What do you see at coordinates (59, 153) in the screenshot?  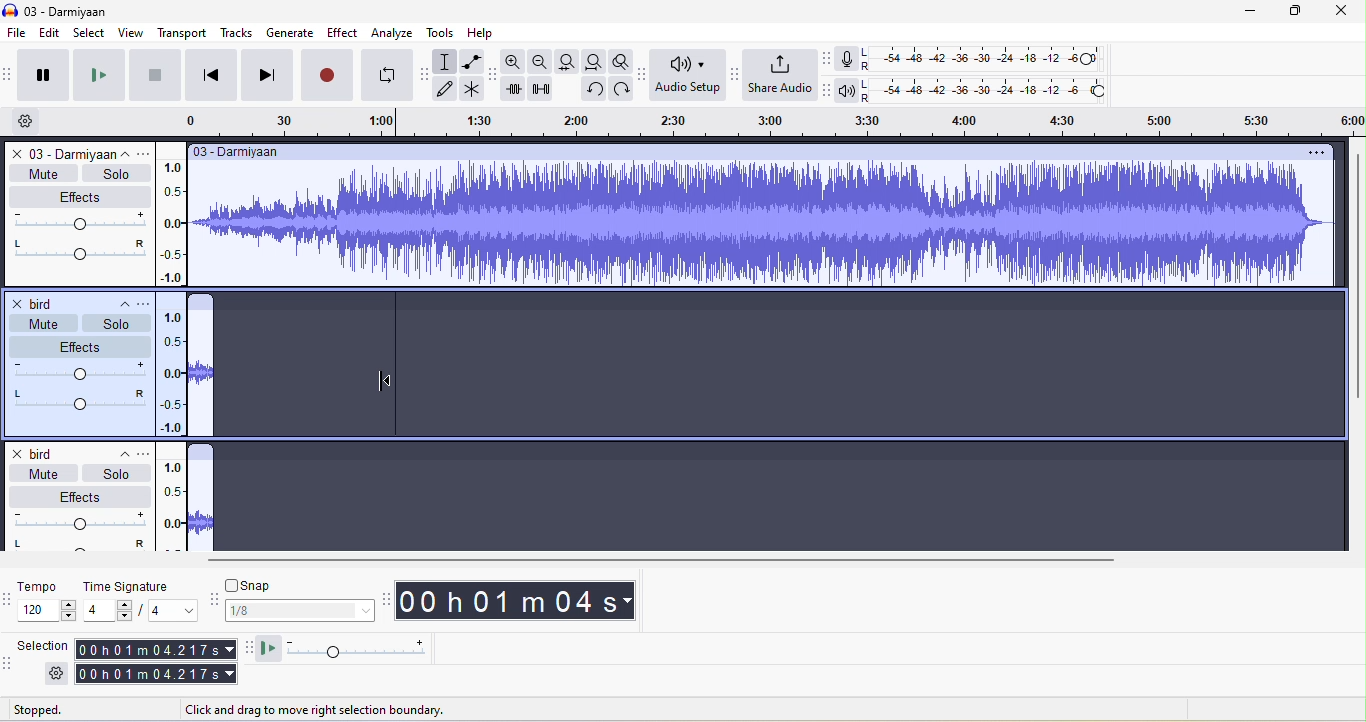 I see `o3 darmiyaan` at bounding box center [59, 153].